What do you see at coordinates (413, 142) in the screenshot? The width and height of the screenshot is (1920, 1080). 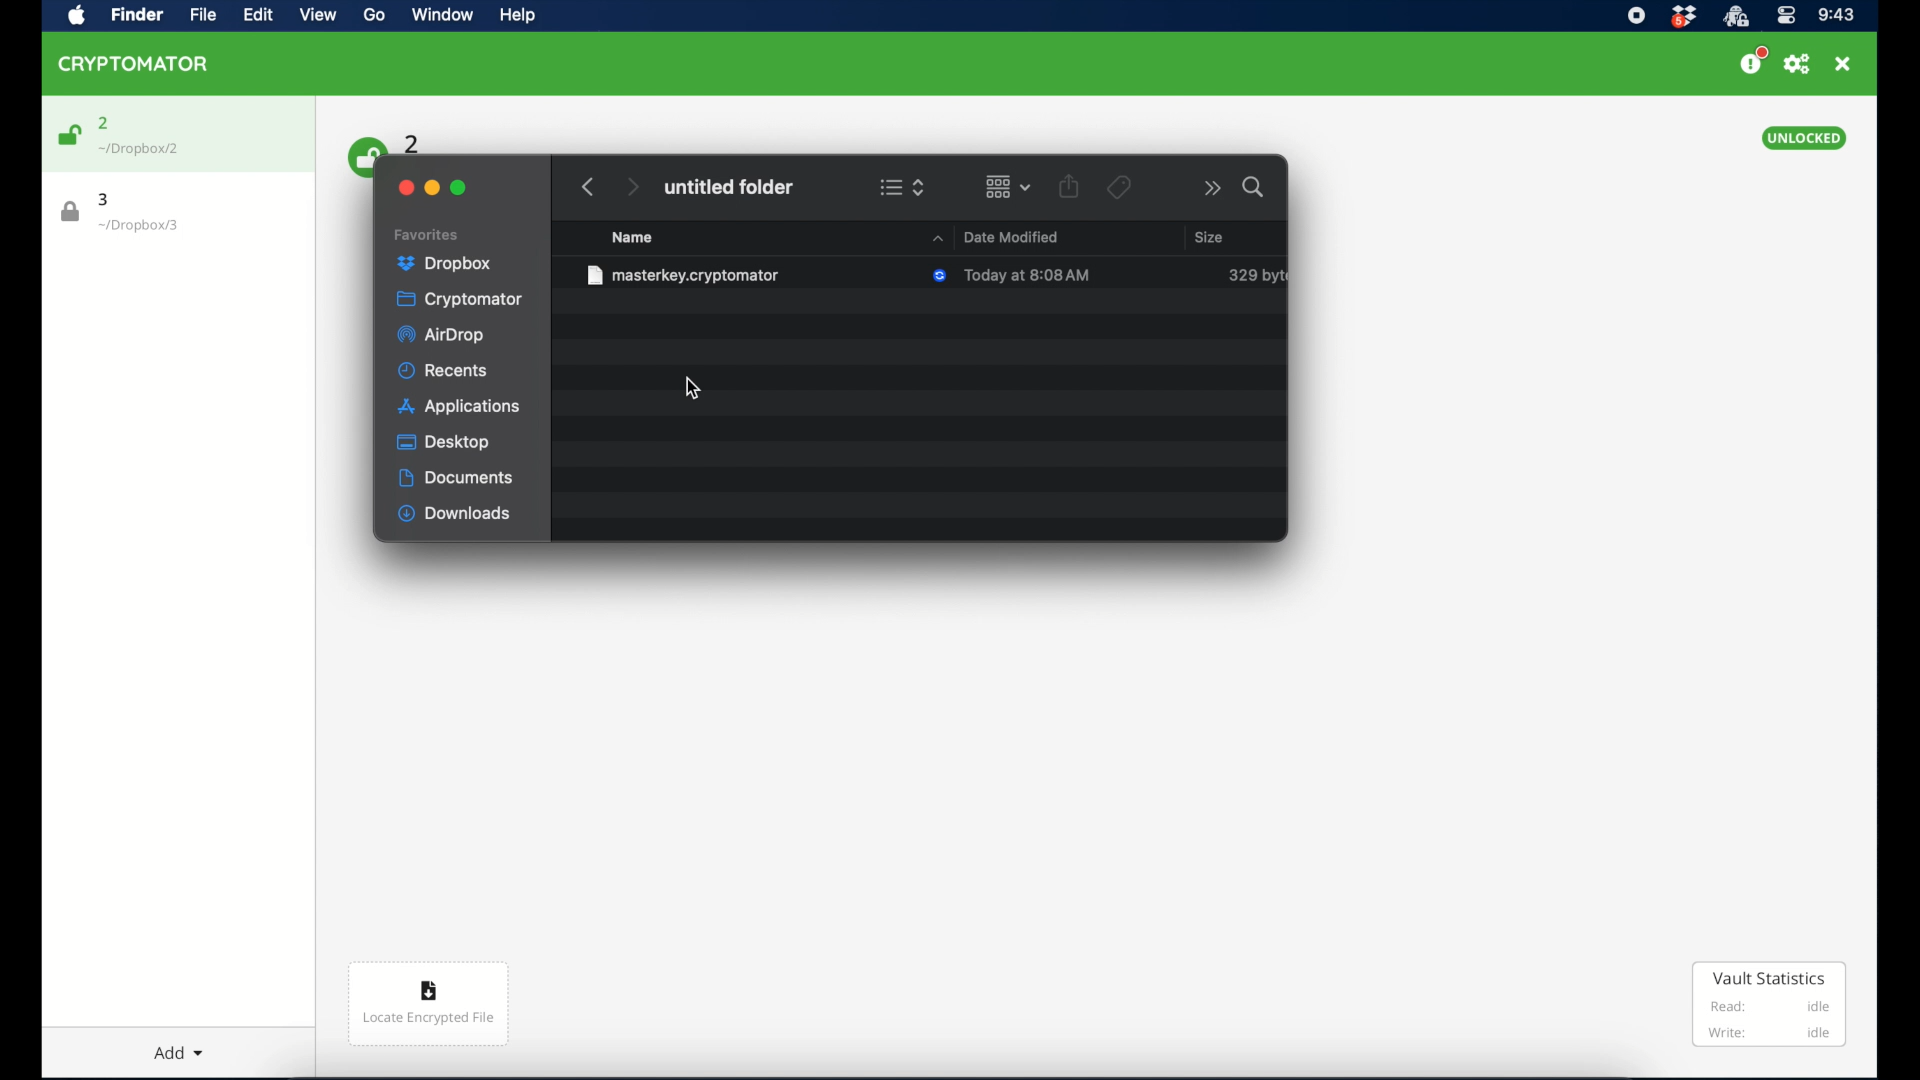 I see `2` at bounding box center [413, 142].